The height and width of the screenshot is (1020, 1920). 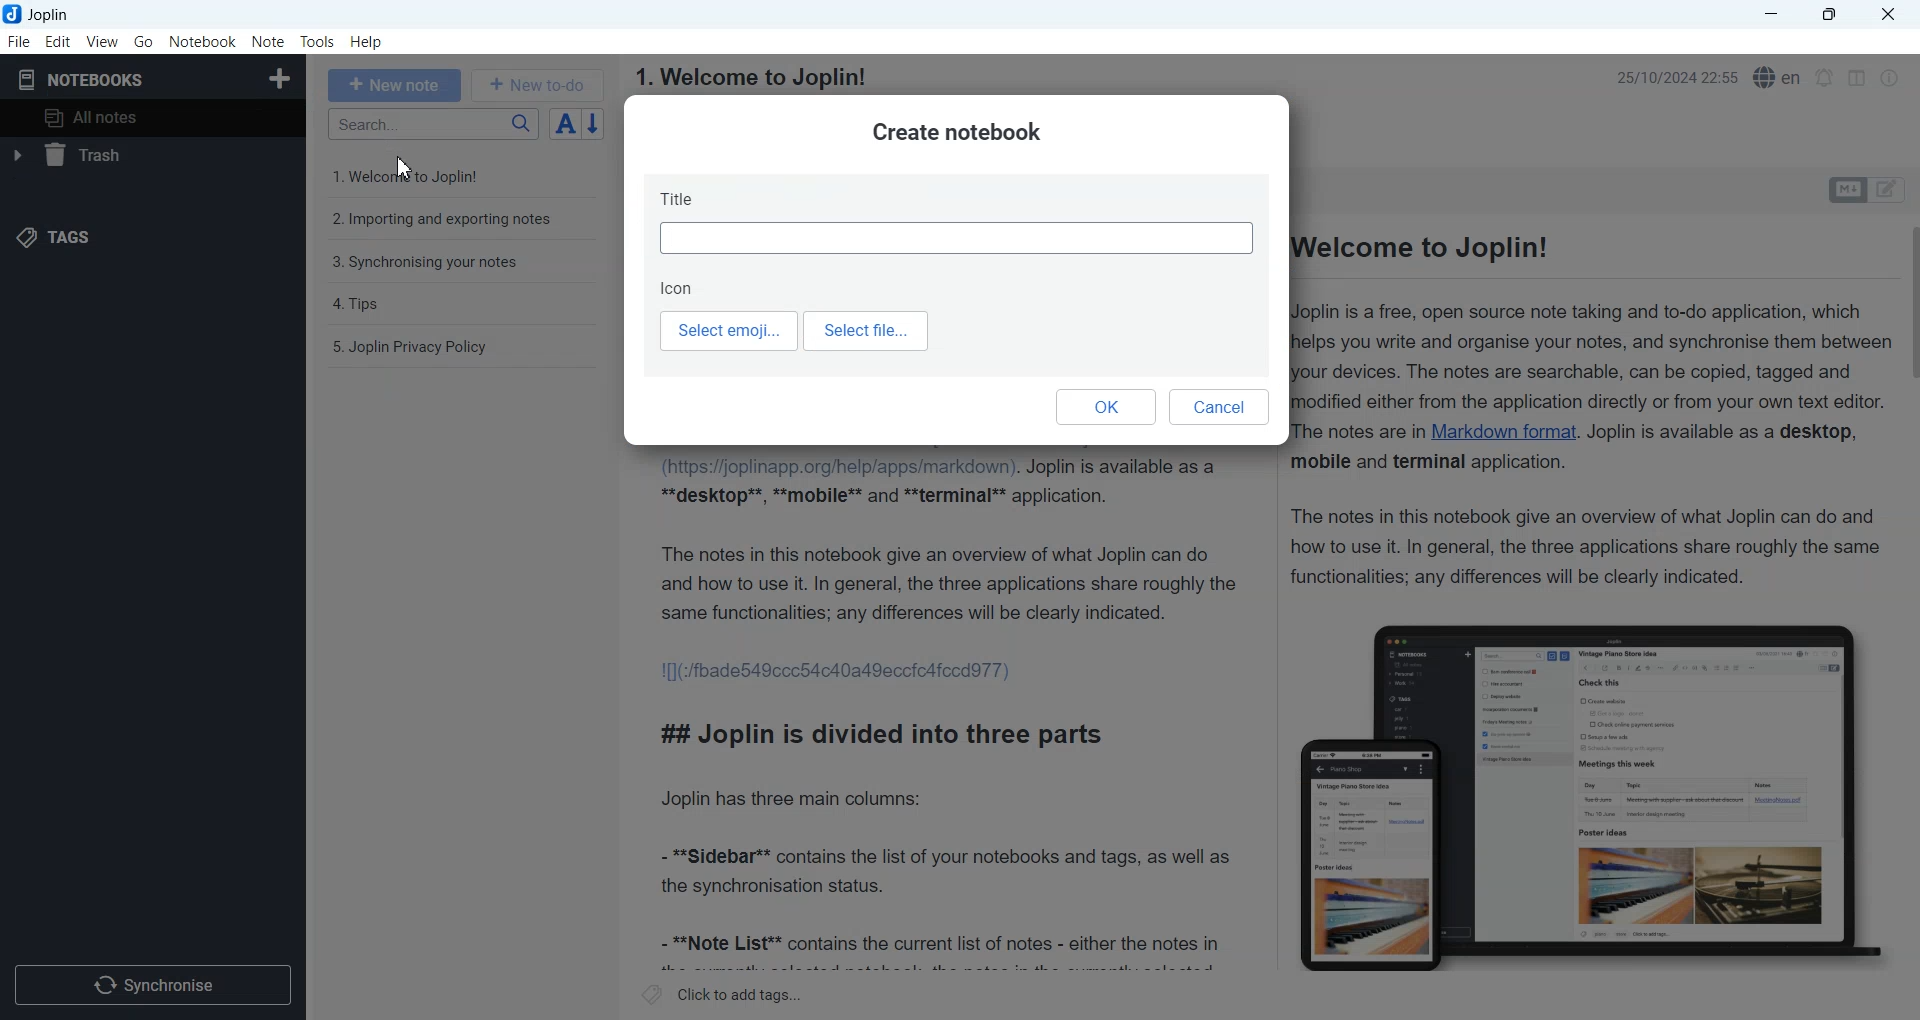 What do you see at coordinates (1779, 77) in the screenshot?
I see `Spell checker` at bounding box center [1779, 77].